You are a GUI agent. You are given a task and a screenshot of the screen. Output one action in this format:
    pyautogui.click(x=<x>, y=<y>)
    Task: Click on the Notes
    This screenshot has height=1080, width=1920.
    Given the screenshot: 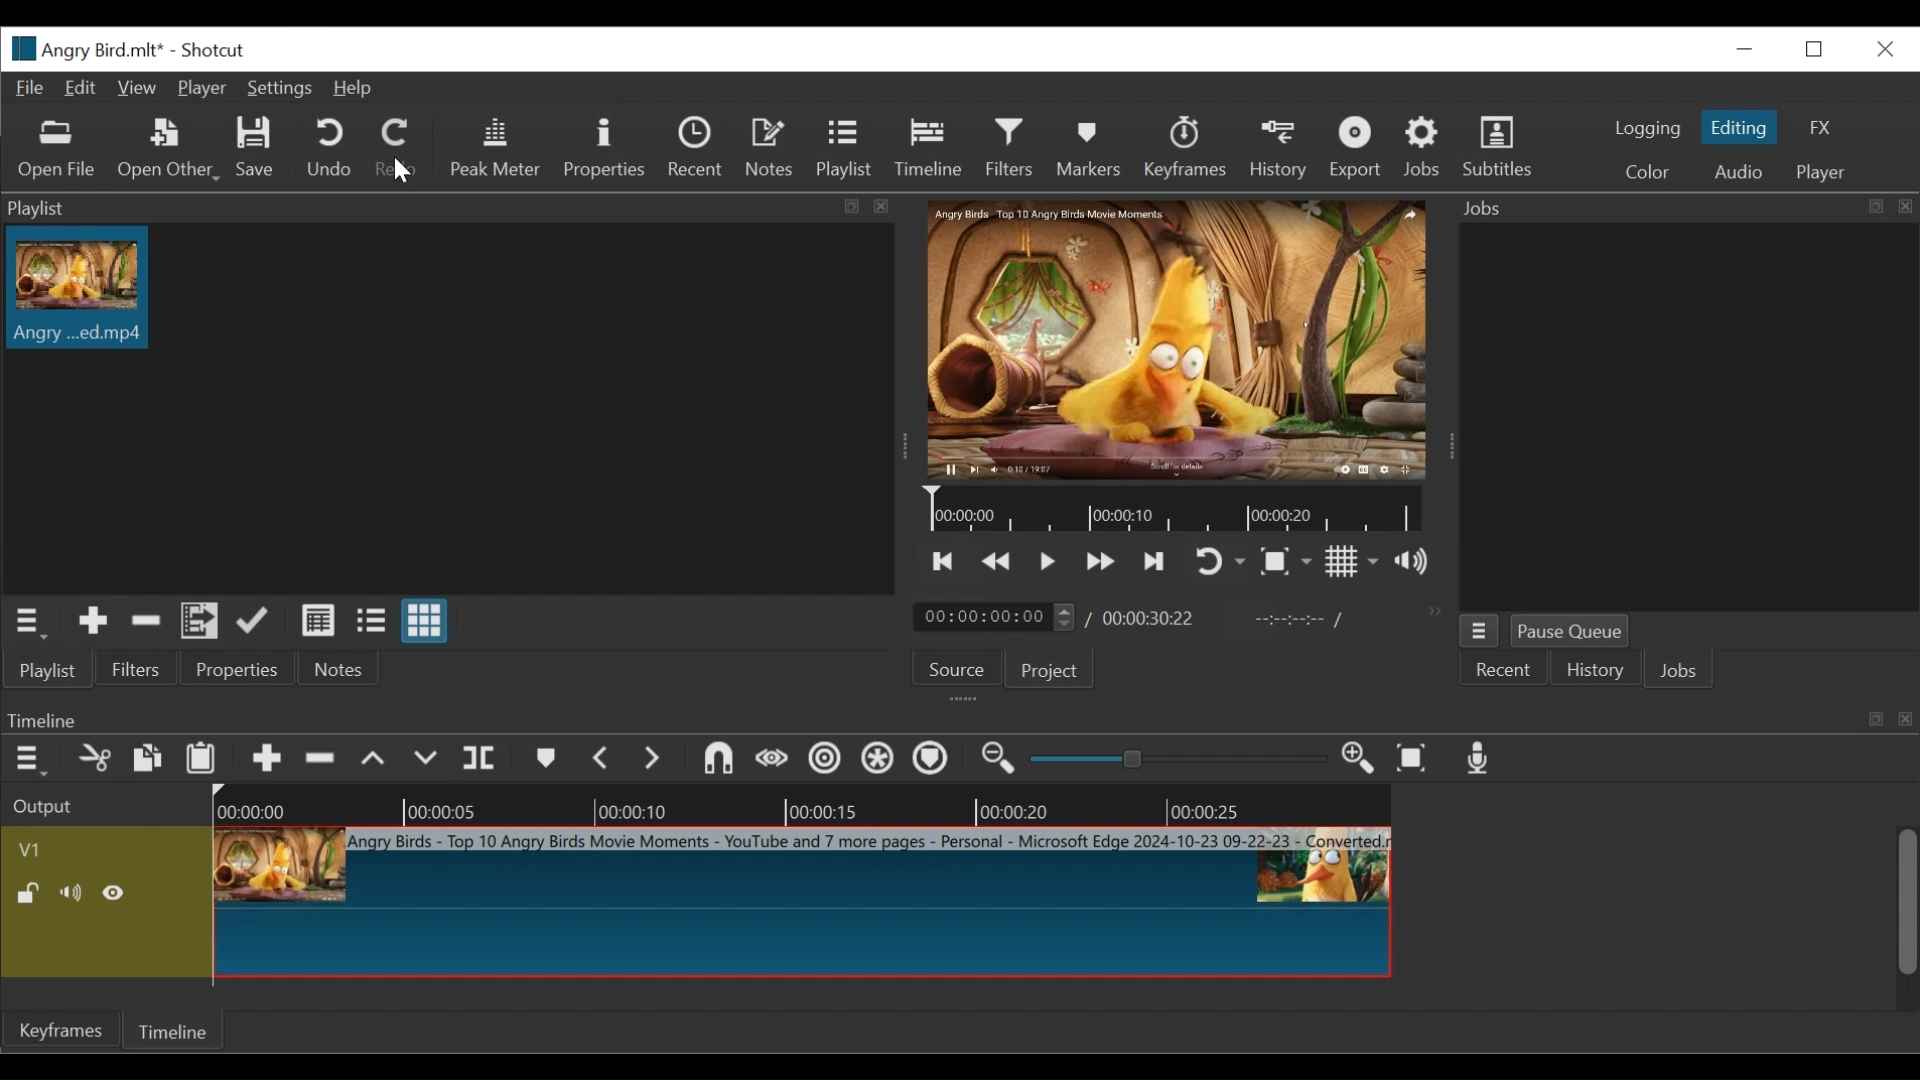 What is the action you would take?
    pyautogui.click(x=772, y=148)
    